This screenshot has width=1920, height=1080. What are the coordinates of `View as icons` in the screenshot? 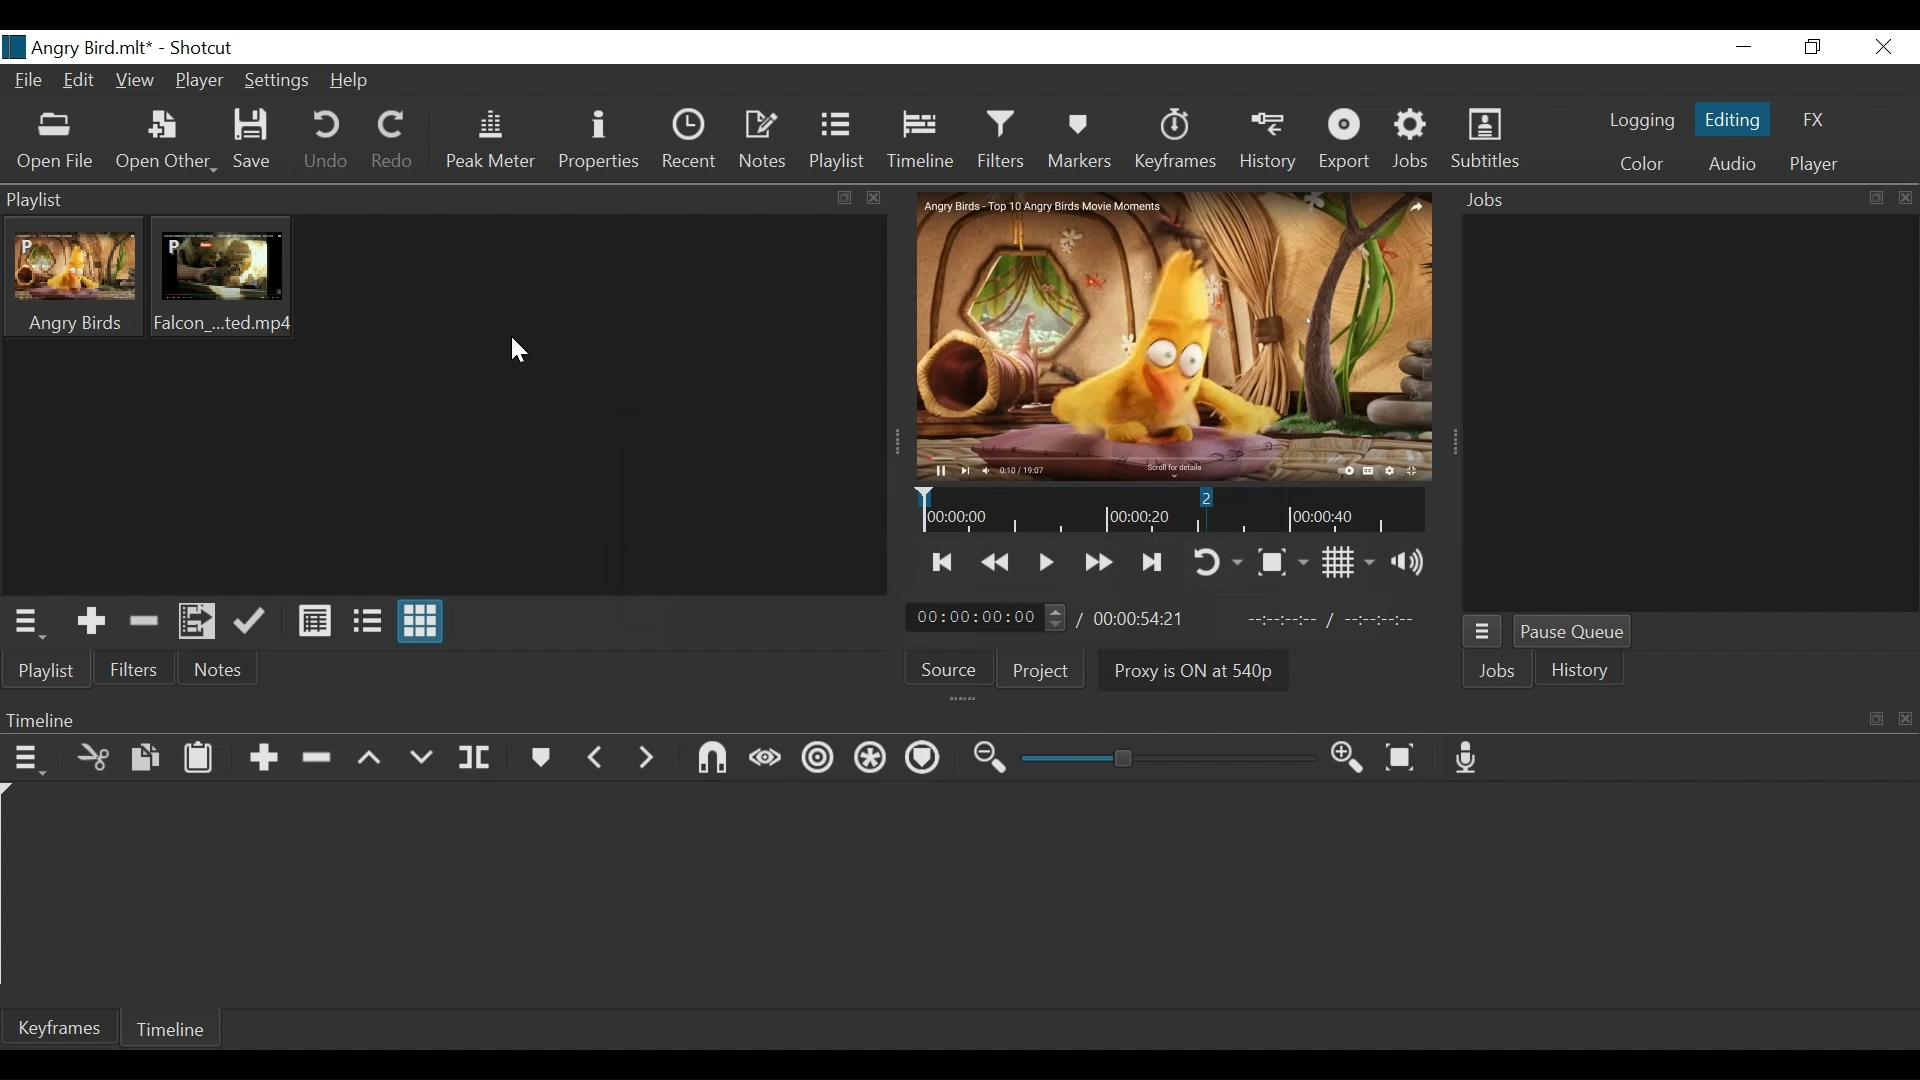 It's located at (423, 622).